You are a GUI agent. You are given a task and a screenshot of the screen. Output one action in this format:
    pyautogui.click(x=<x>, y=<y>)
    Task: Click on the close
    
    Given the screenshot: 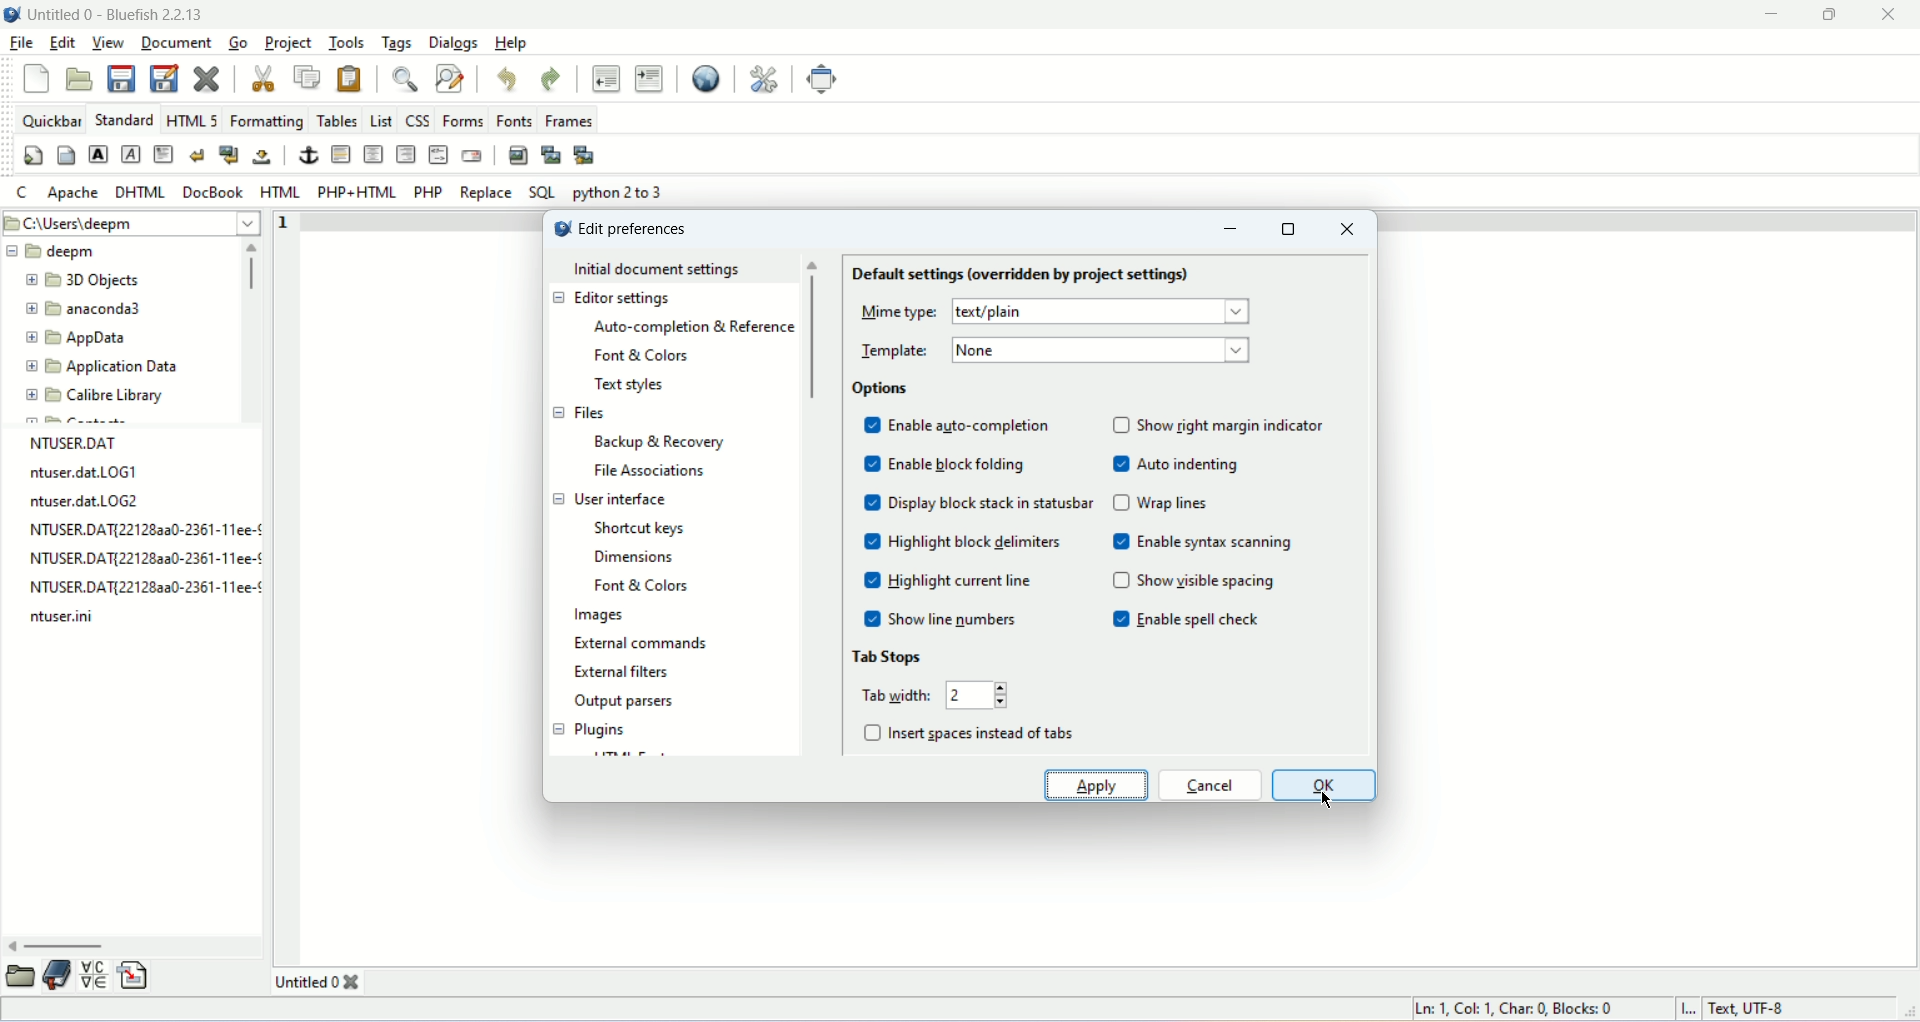 What is the action you would take?
    pyautogui.click(x=1883, y=15)
    